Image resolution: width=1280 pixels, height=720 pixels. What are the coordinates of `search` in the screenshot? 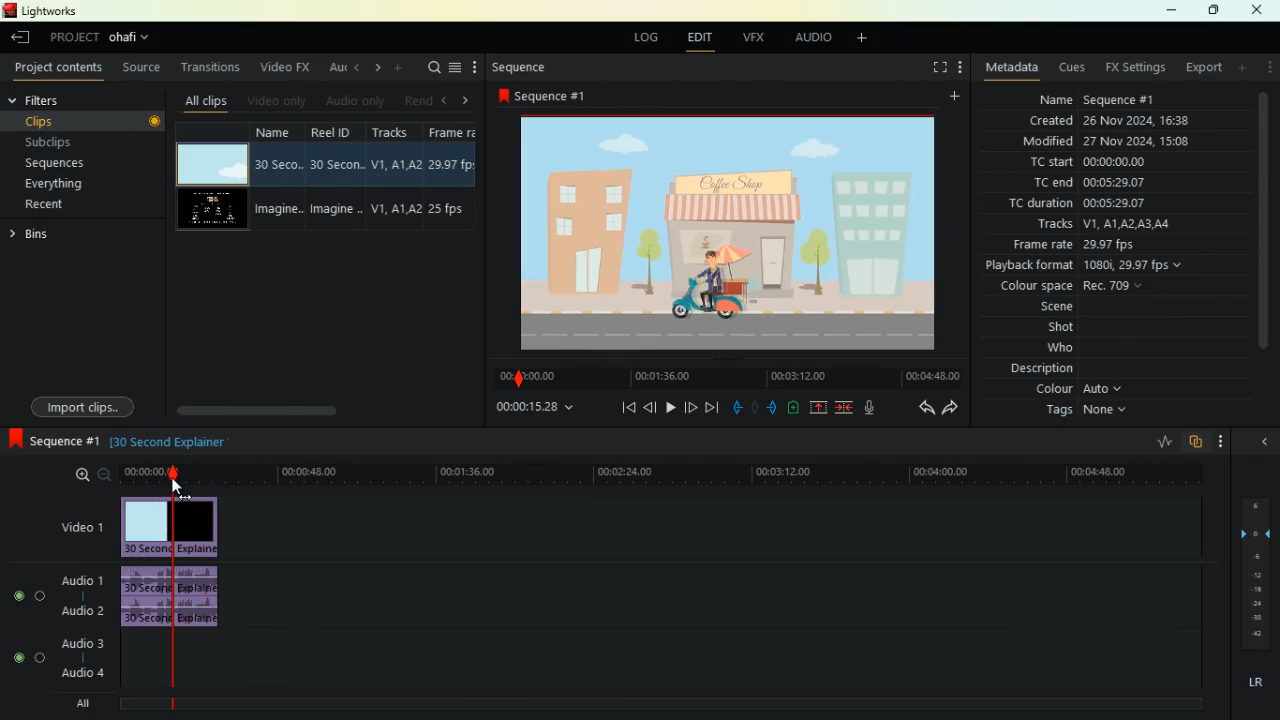 It's located at (433, 69).